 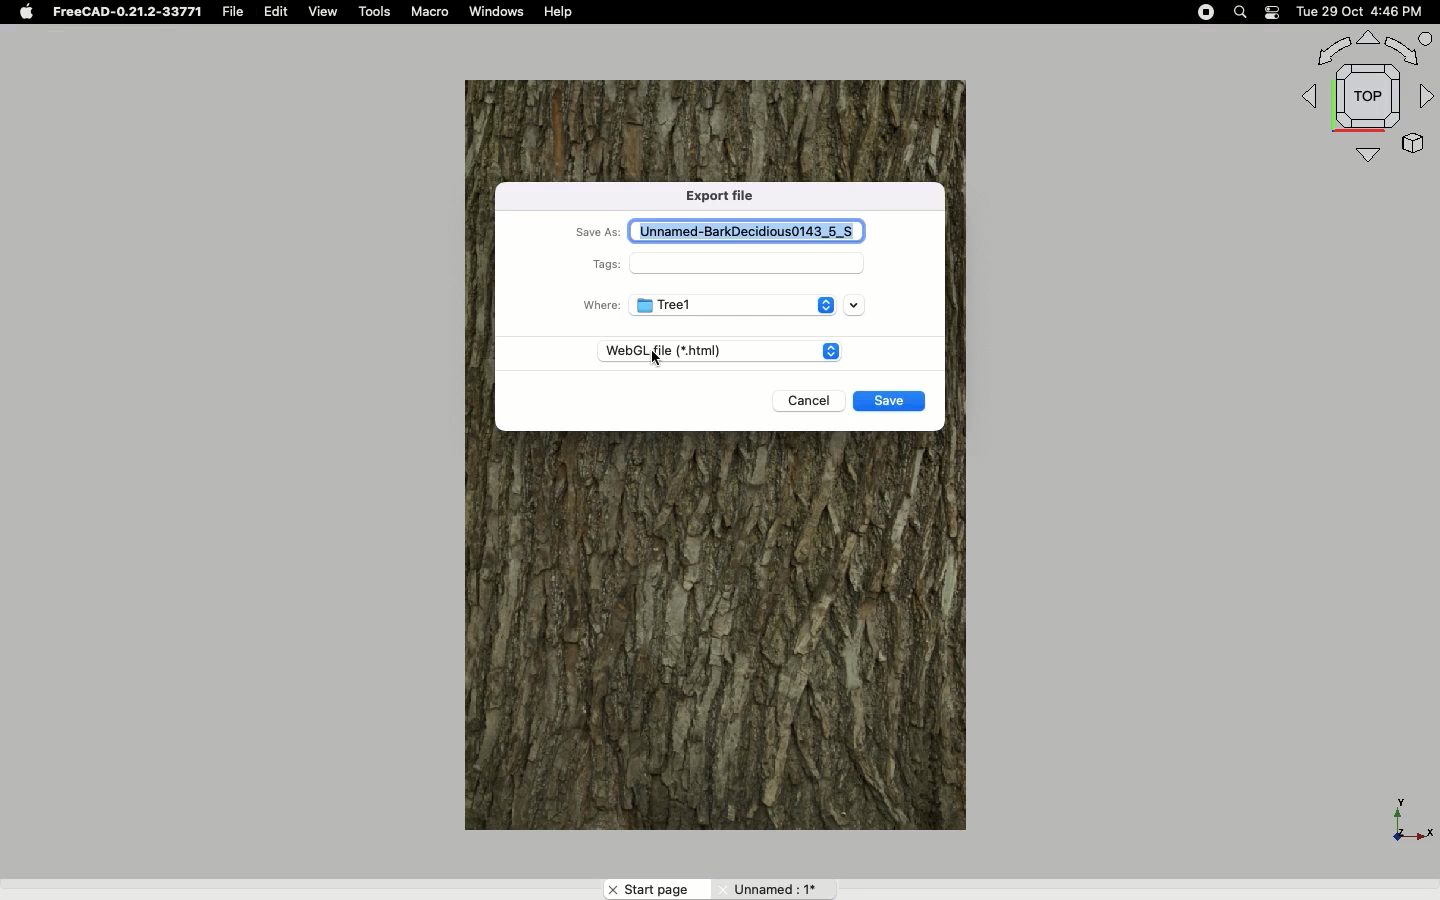 What do you see at coordinates (890, 400) in the screenshot?
I see `Save` at bounding box center [890, 400].